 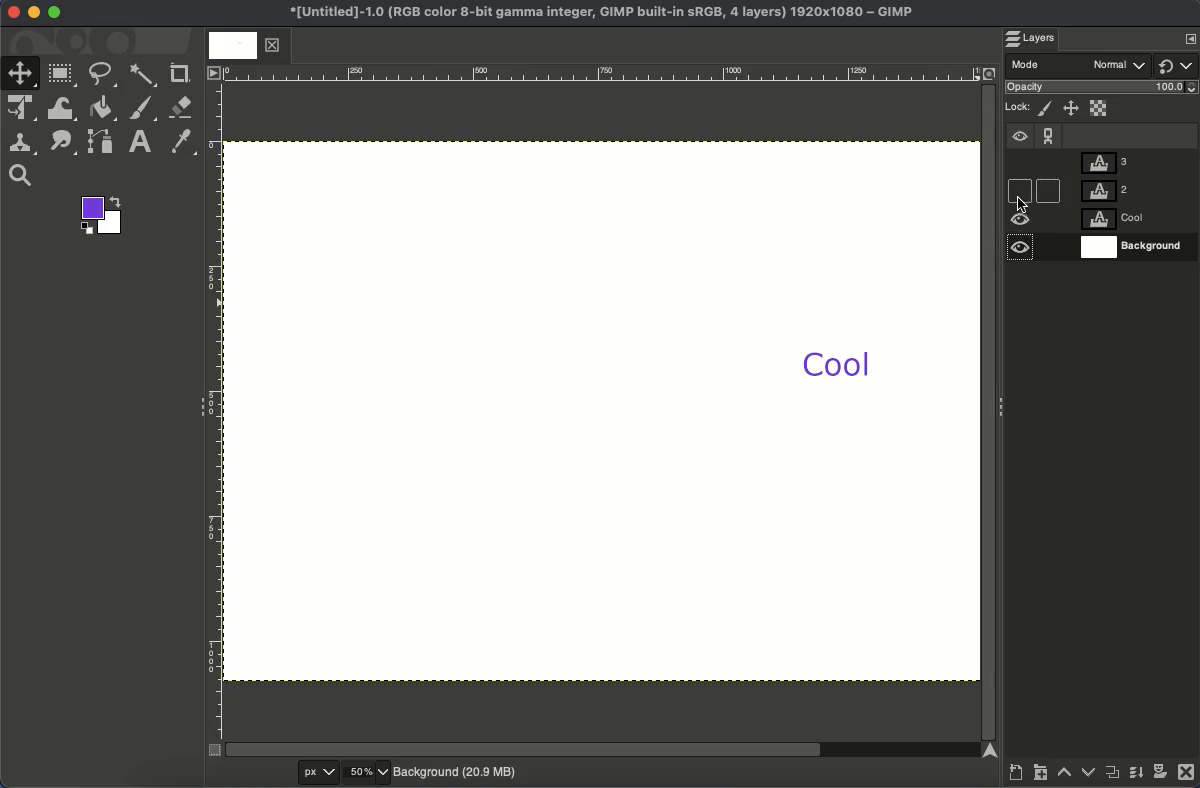 What do you see at coordinates (1133, 205) in the screenshot?
I see `Layers` at bounding box center [1133, 205].